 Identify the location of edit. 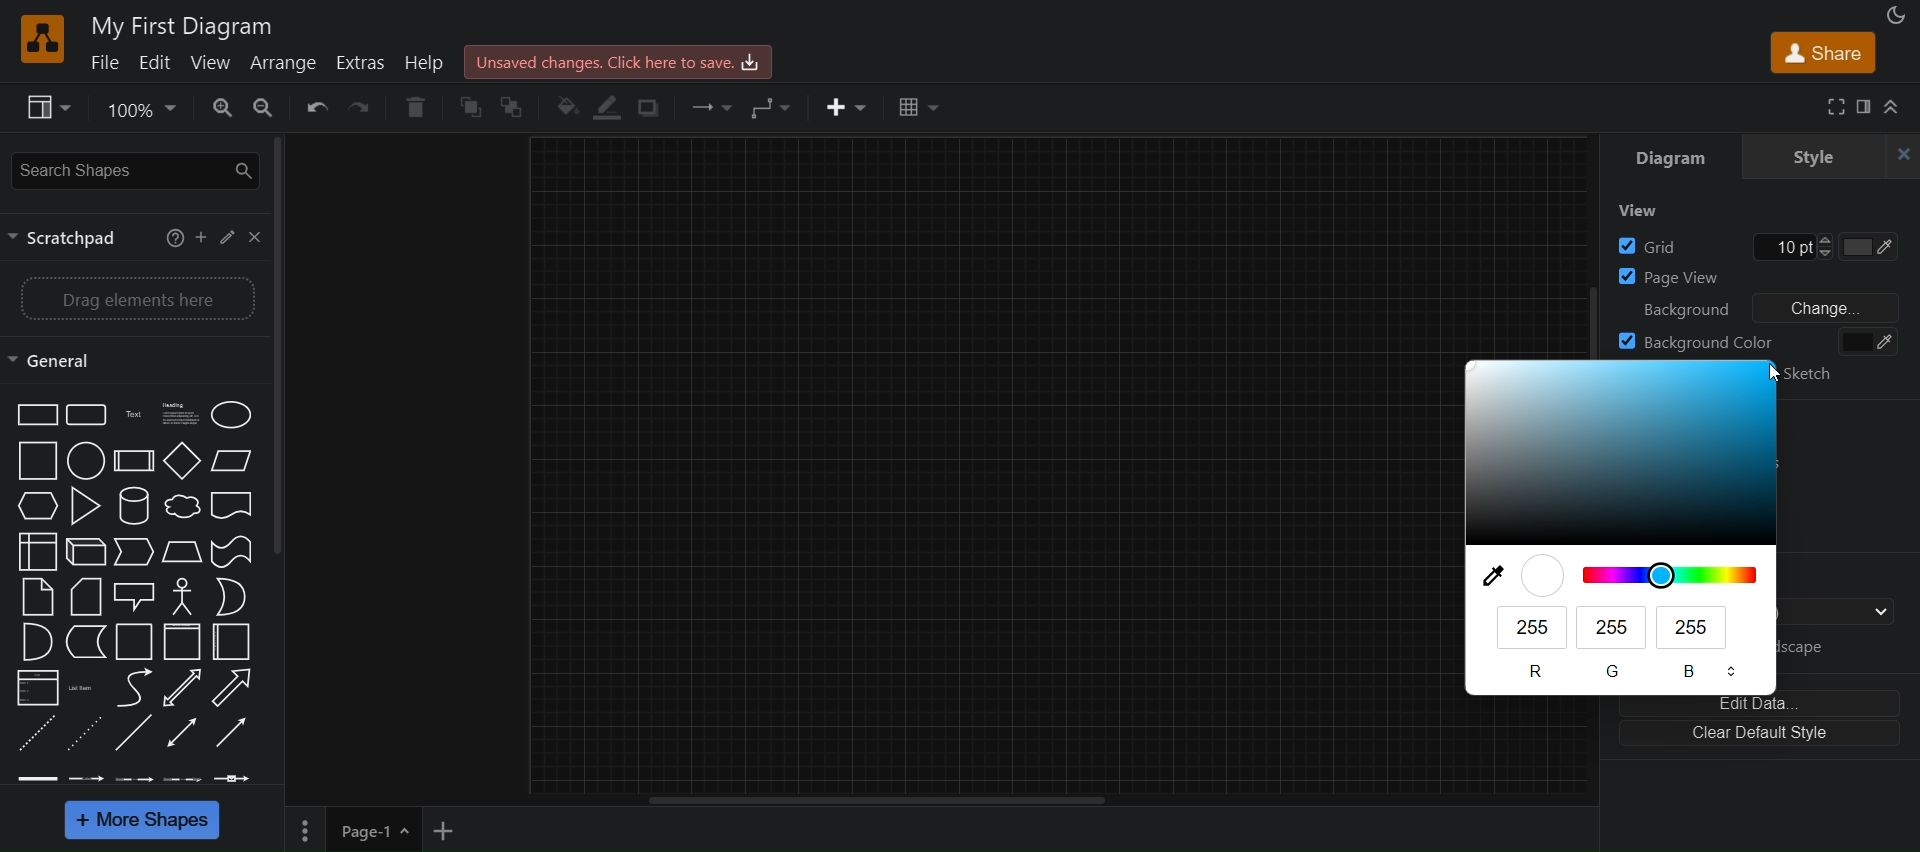
(228, 237).